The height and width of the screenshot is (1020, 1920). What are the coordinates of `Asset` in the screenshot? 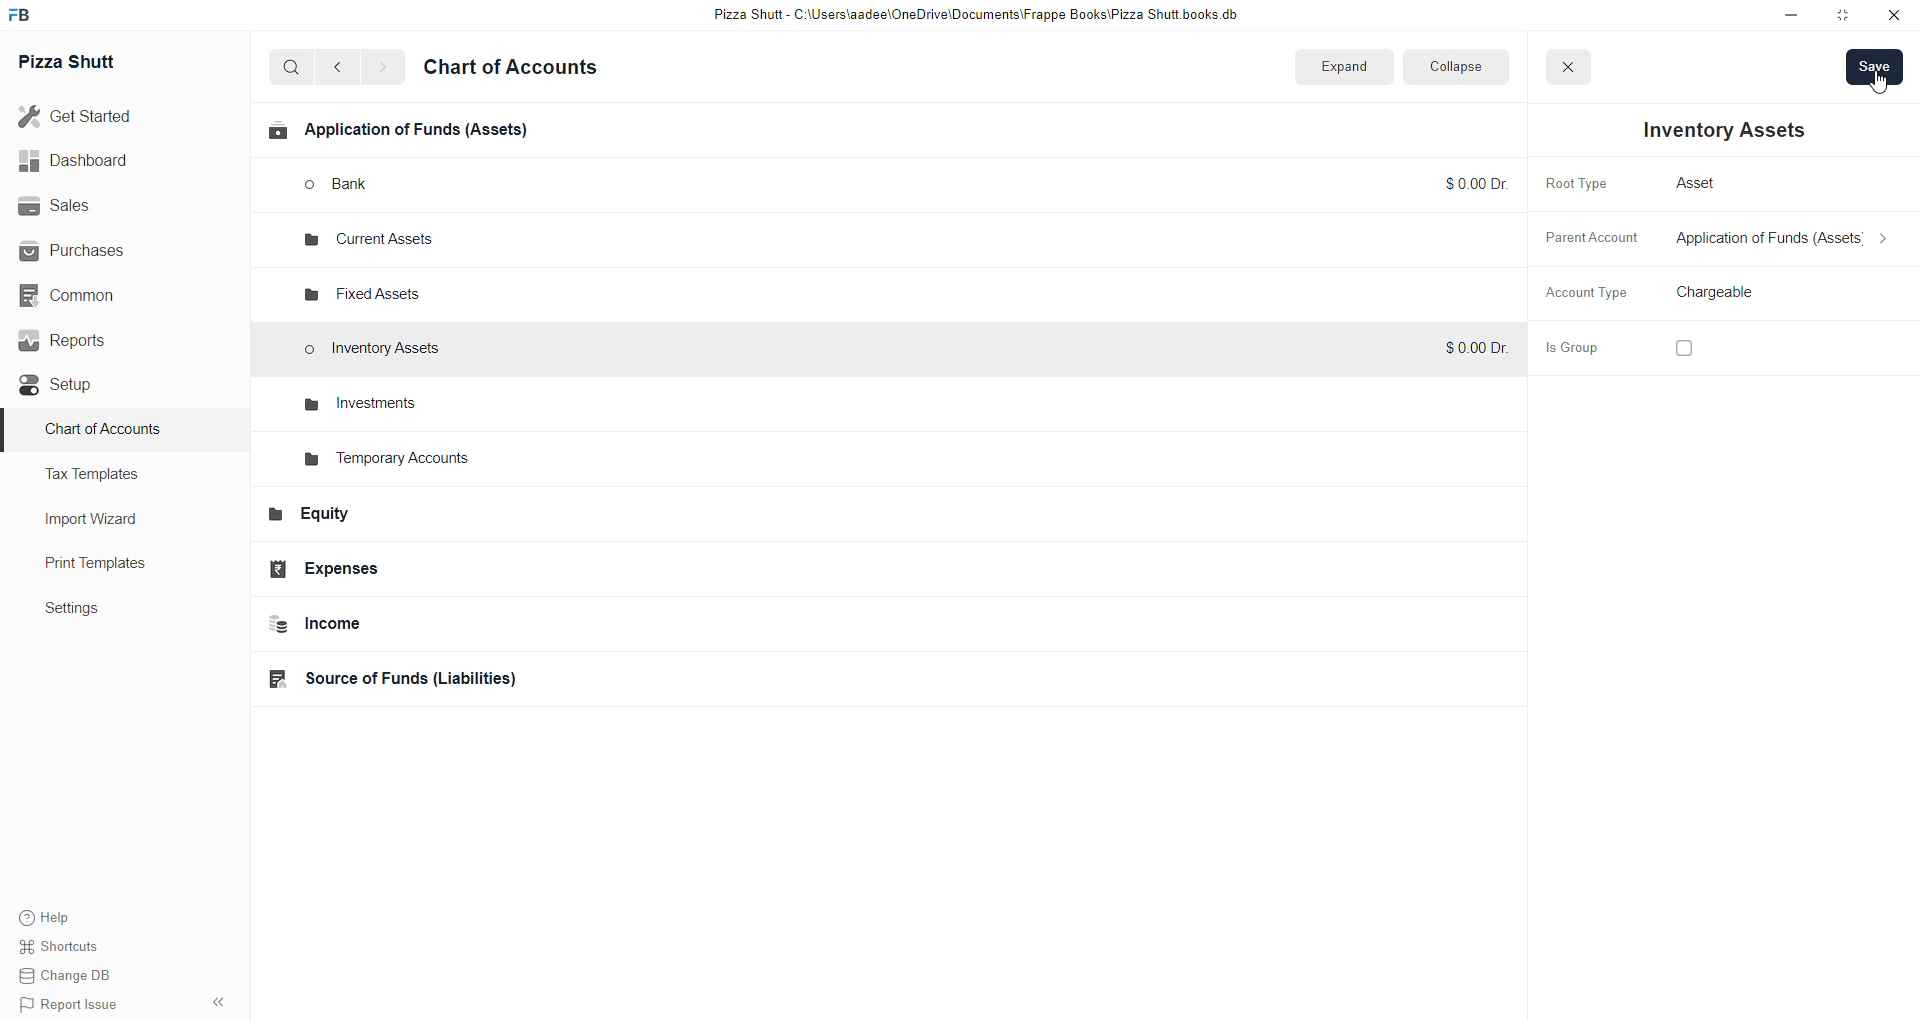 It's located at (1688, 181).